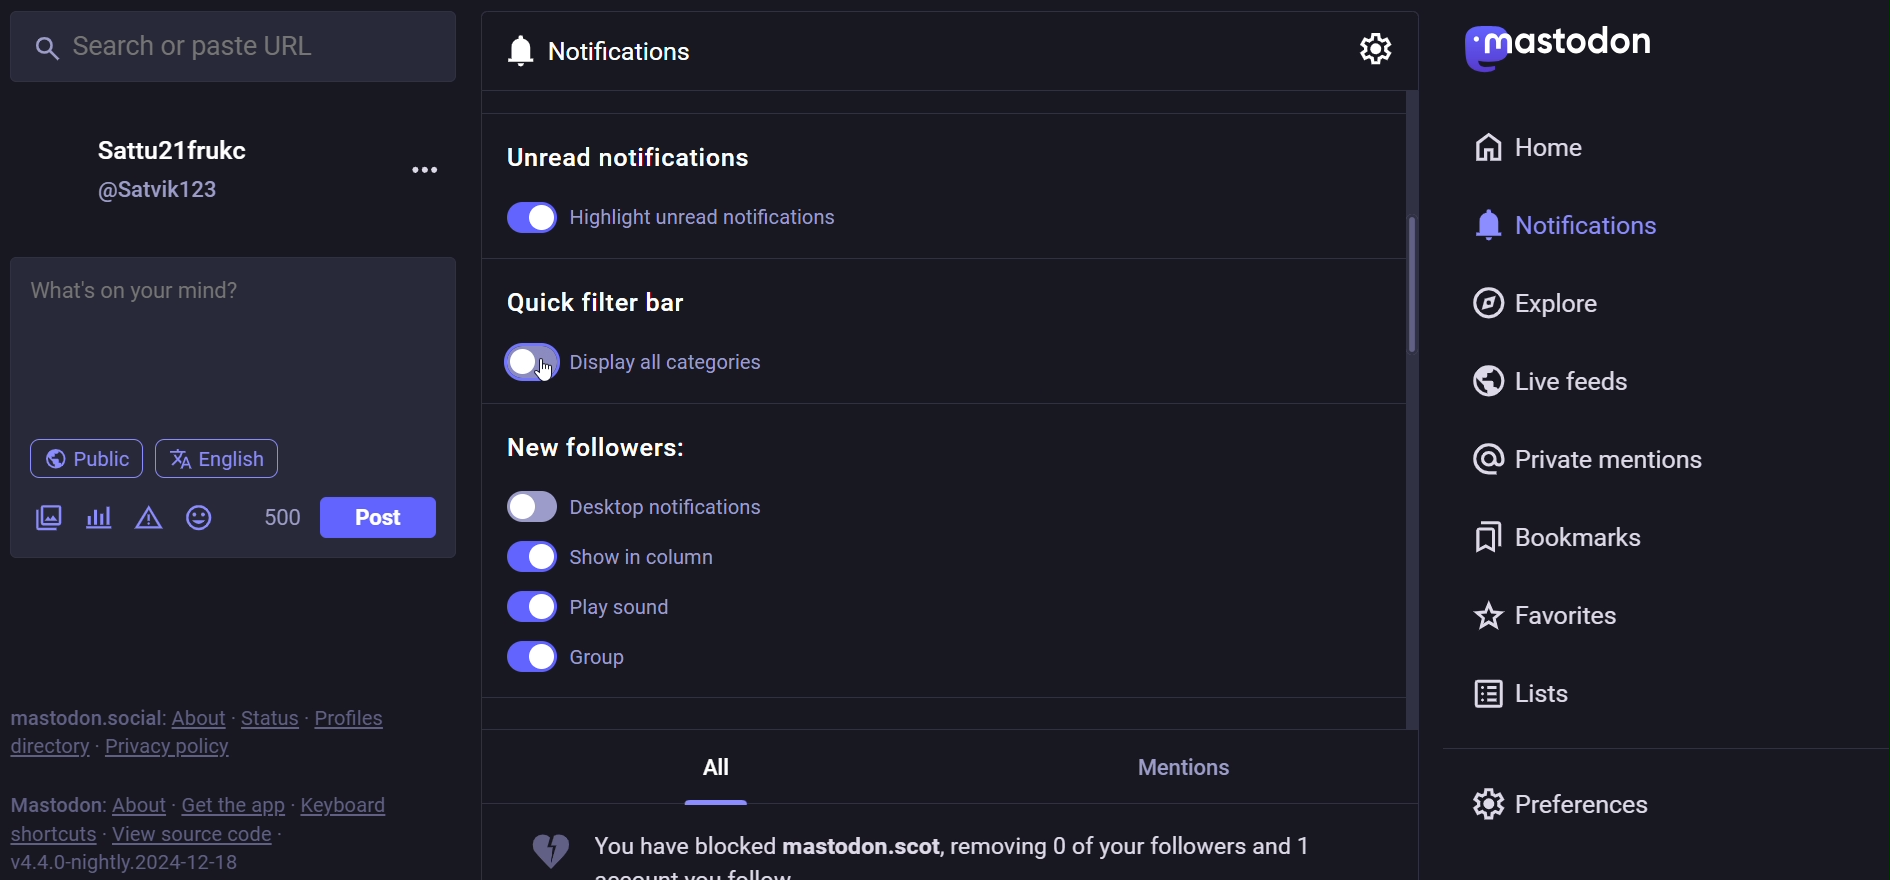 The image size is (1890, 880). I want to click on private mentions, so click(1590, 458).